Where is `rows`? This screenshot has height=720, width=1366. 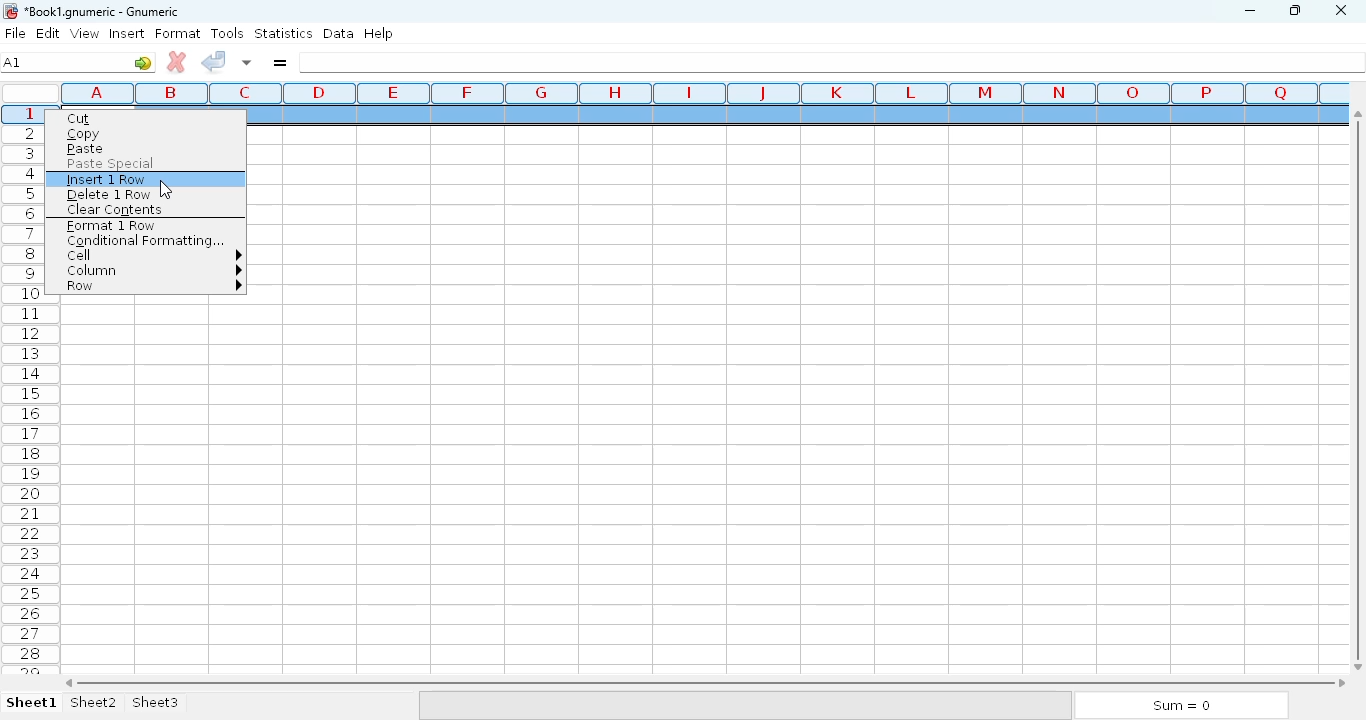 rows is located at coordinates (31, 388).